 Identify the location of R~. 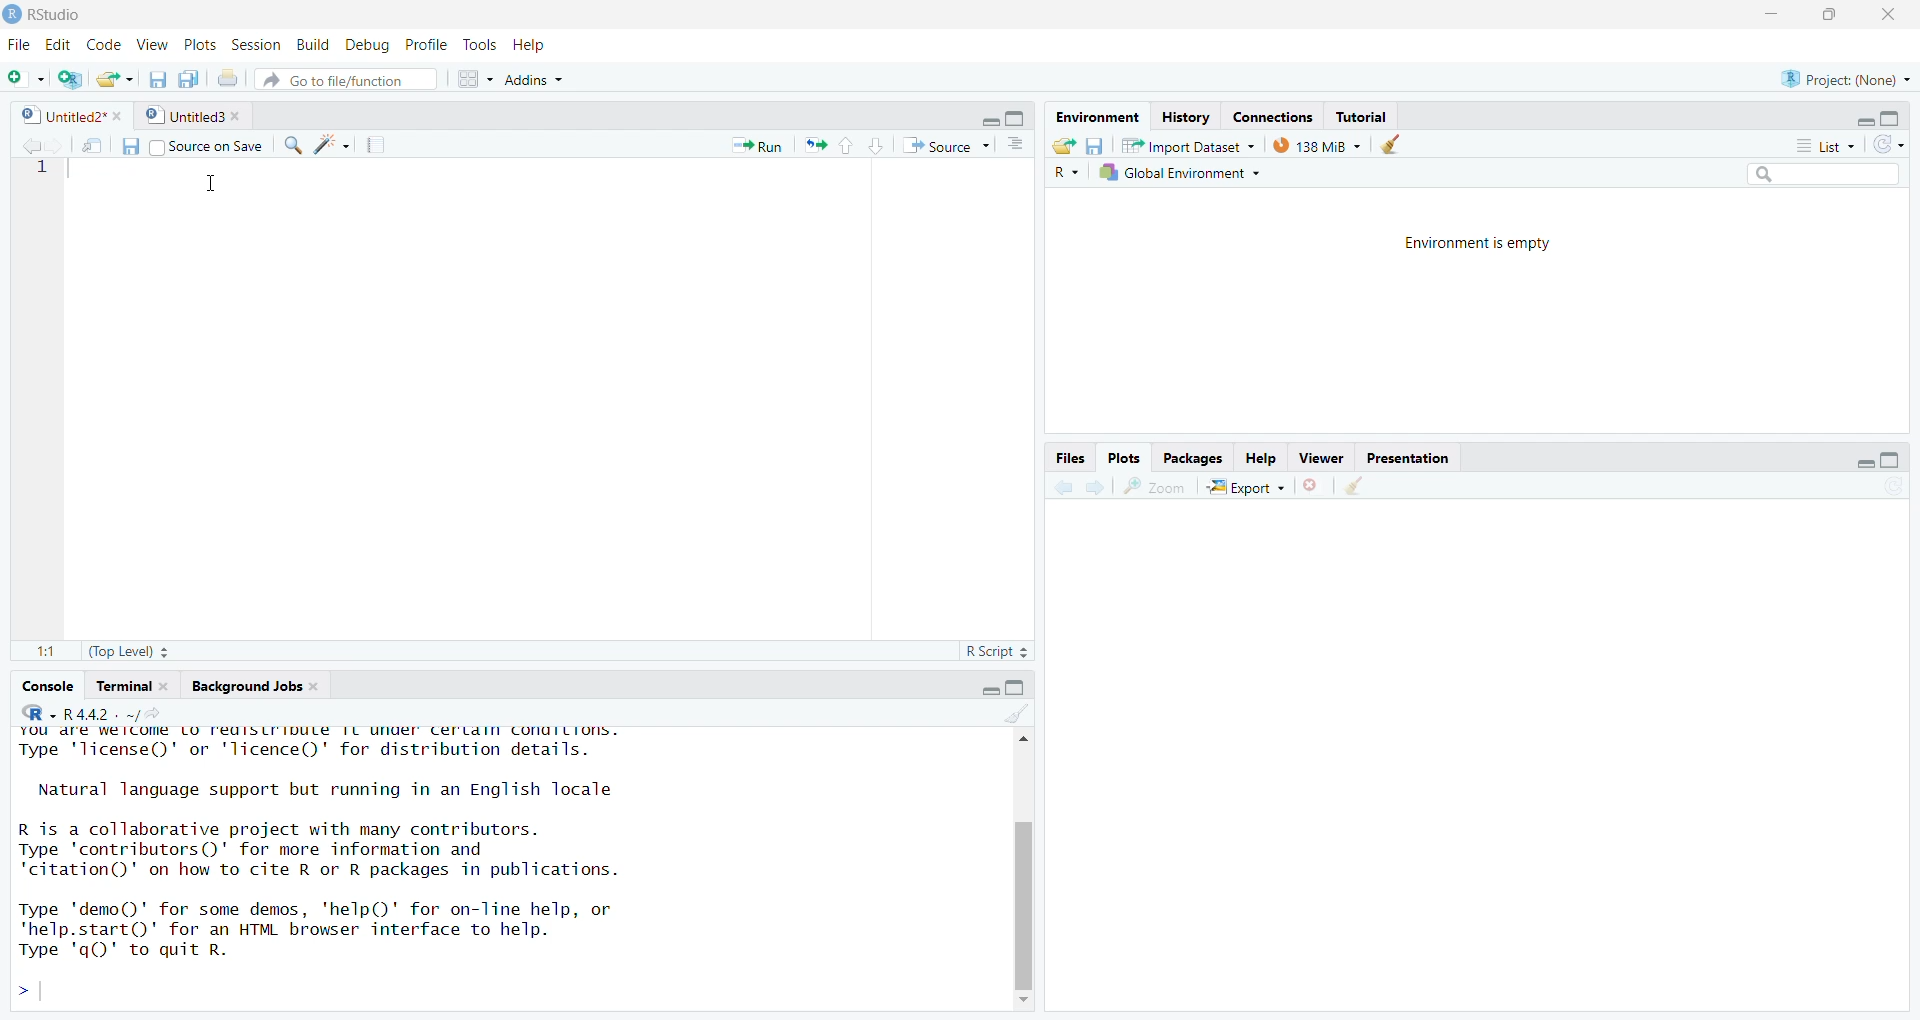
(1065, 173).